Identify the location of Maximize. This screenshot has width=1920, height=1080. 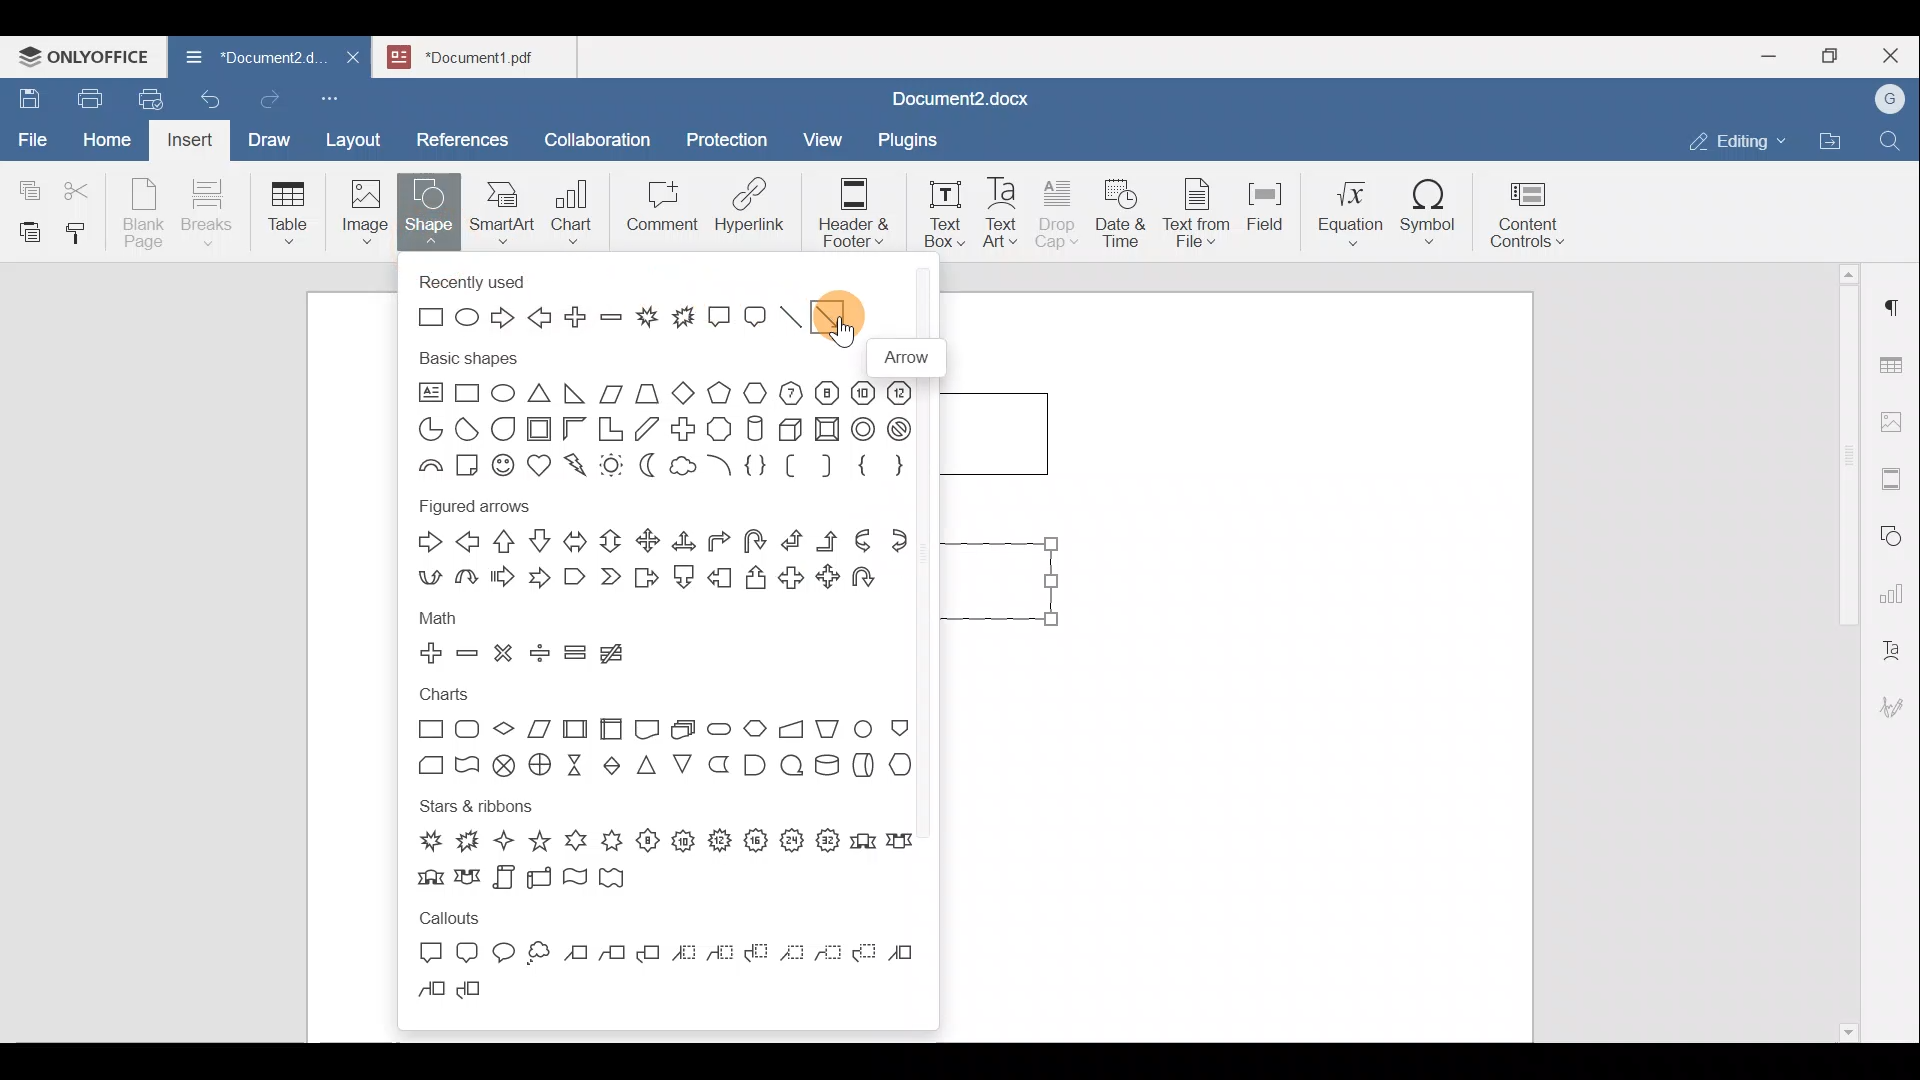
(1835, 56).